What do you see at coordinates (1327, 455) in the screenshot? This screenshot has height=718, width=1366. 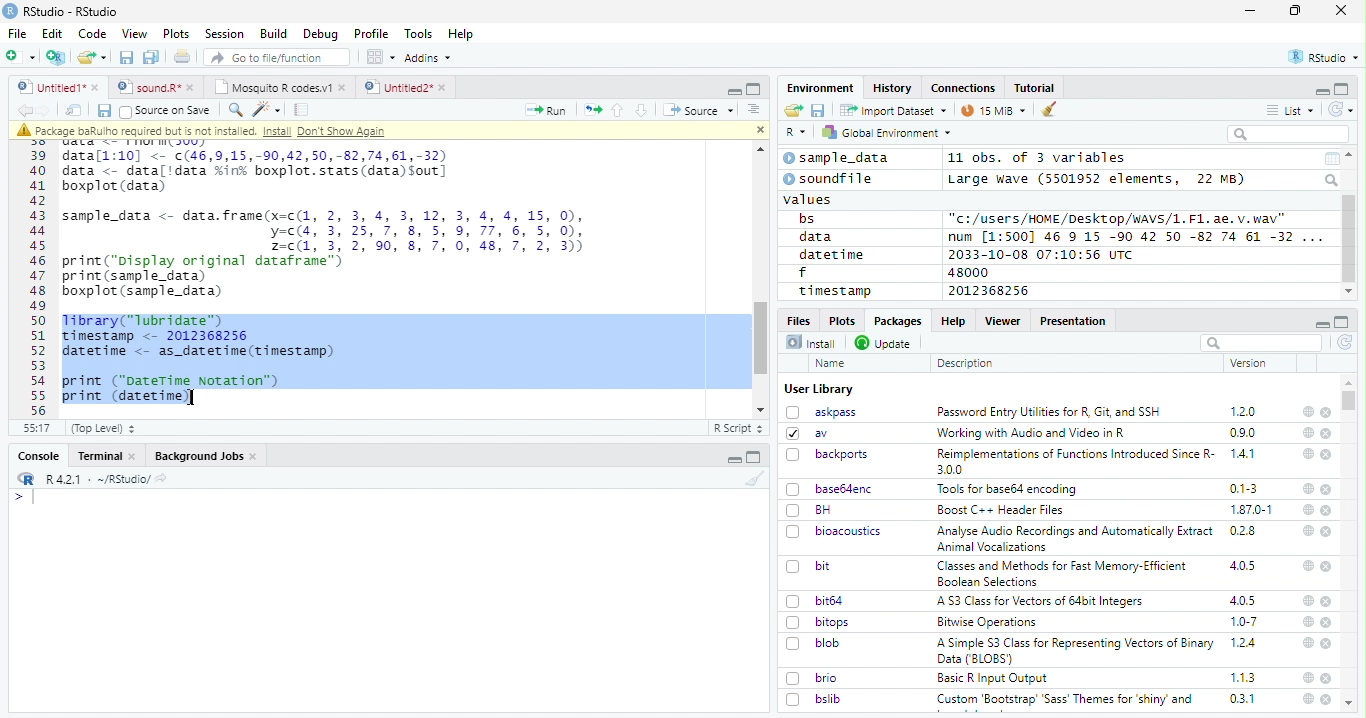 I see `close` at bounding box center [1327, 455].